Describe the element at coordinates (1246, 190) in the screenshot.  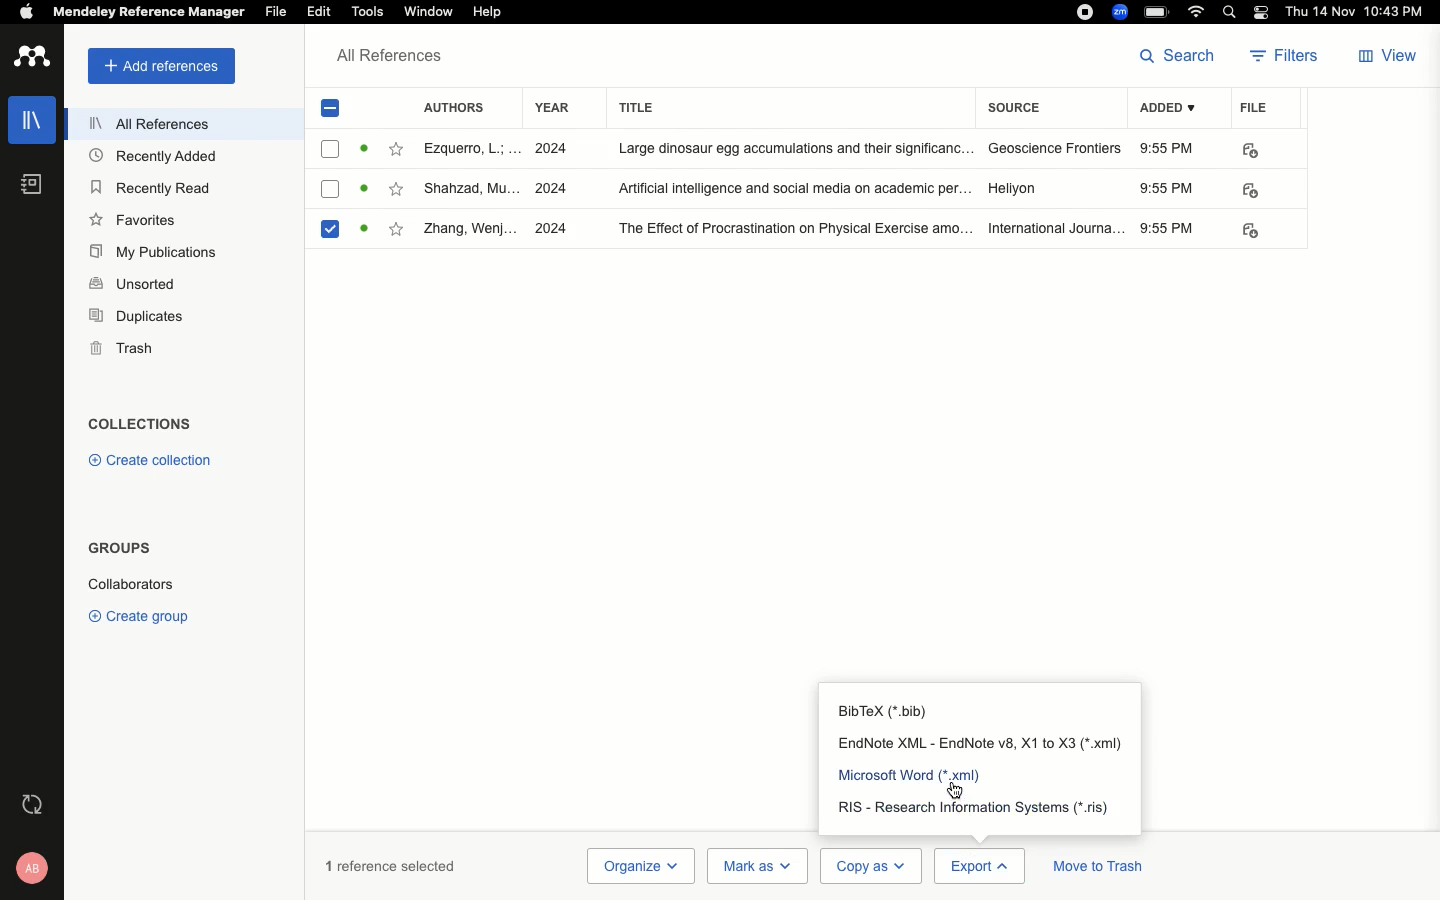
I see `FILE` at that location.